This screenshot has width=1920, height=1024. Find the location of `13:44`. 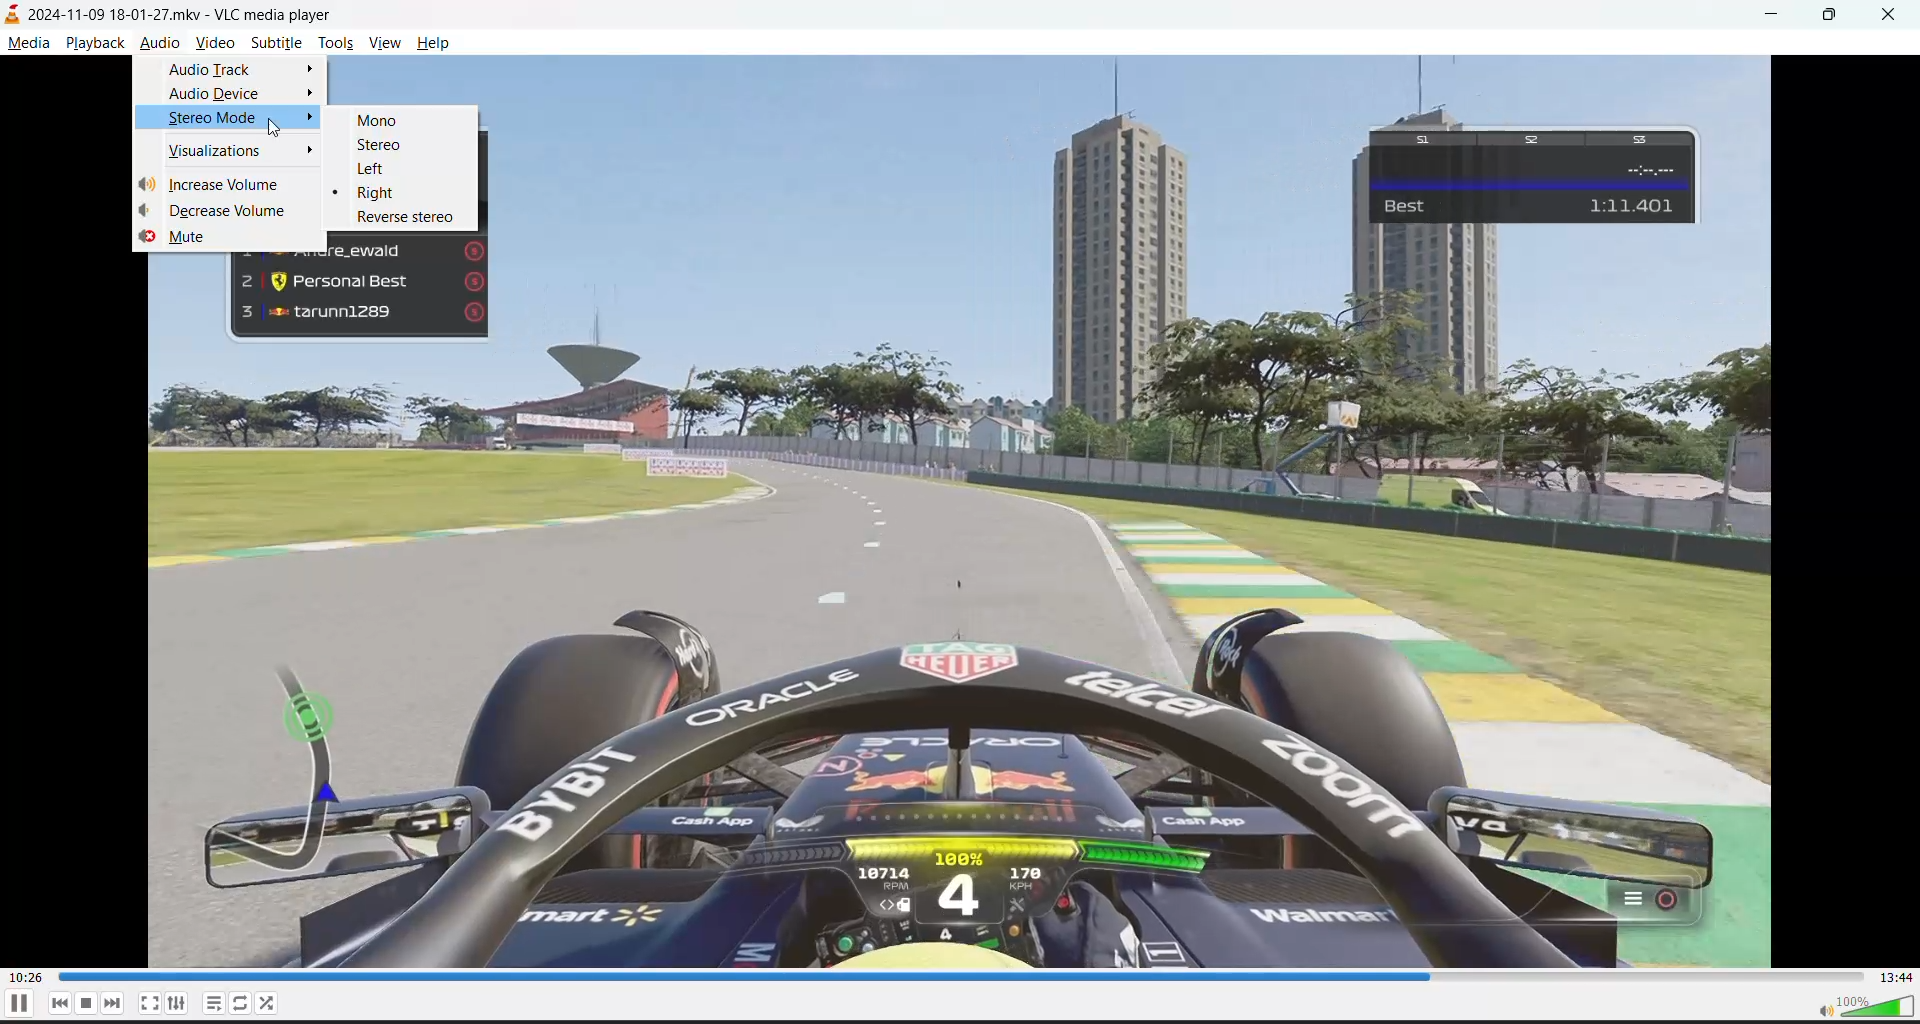

13:44 is located at coordinates (1895, 977).